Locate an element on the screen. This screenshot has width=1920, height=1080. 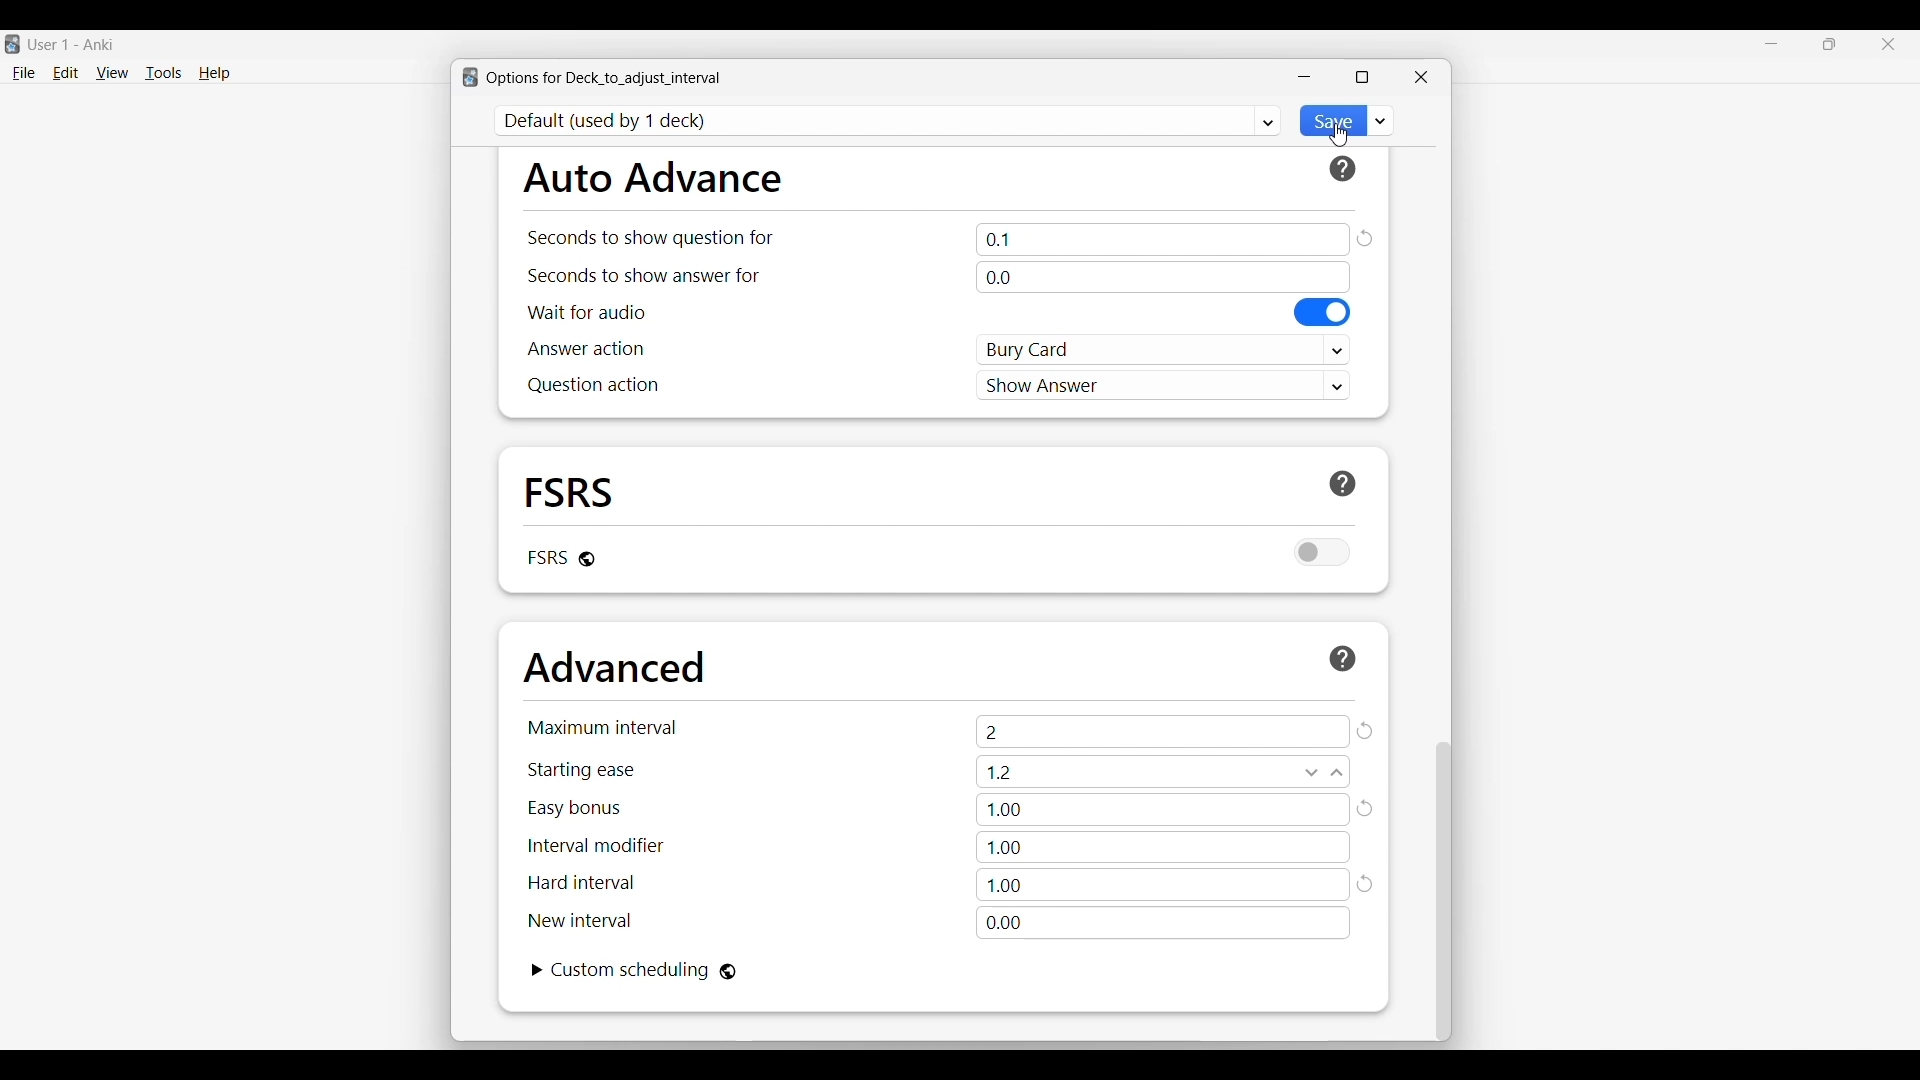
Indicates question action is located at coordinates (593, 385).